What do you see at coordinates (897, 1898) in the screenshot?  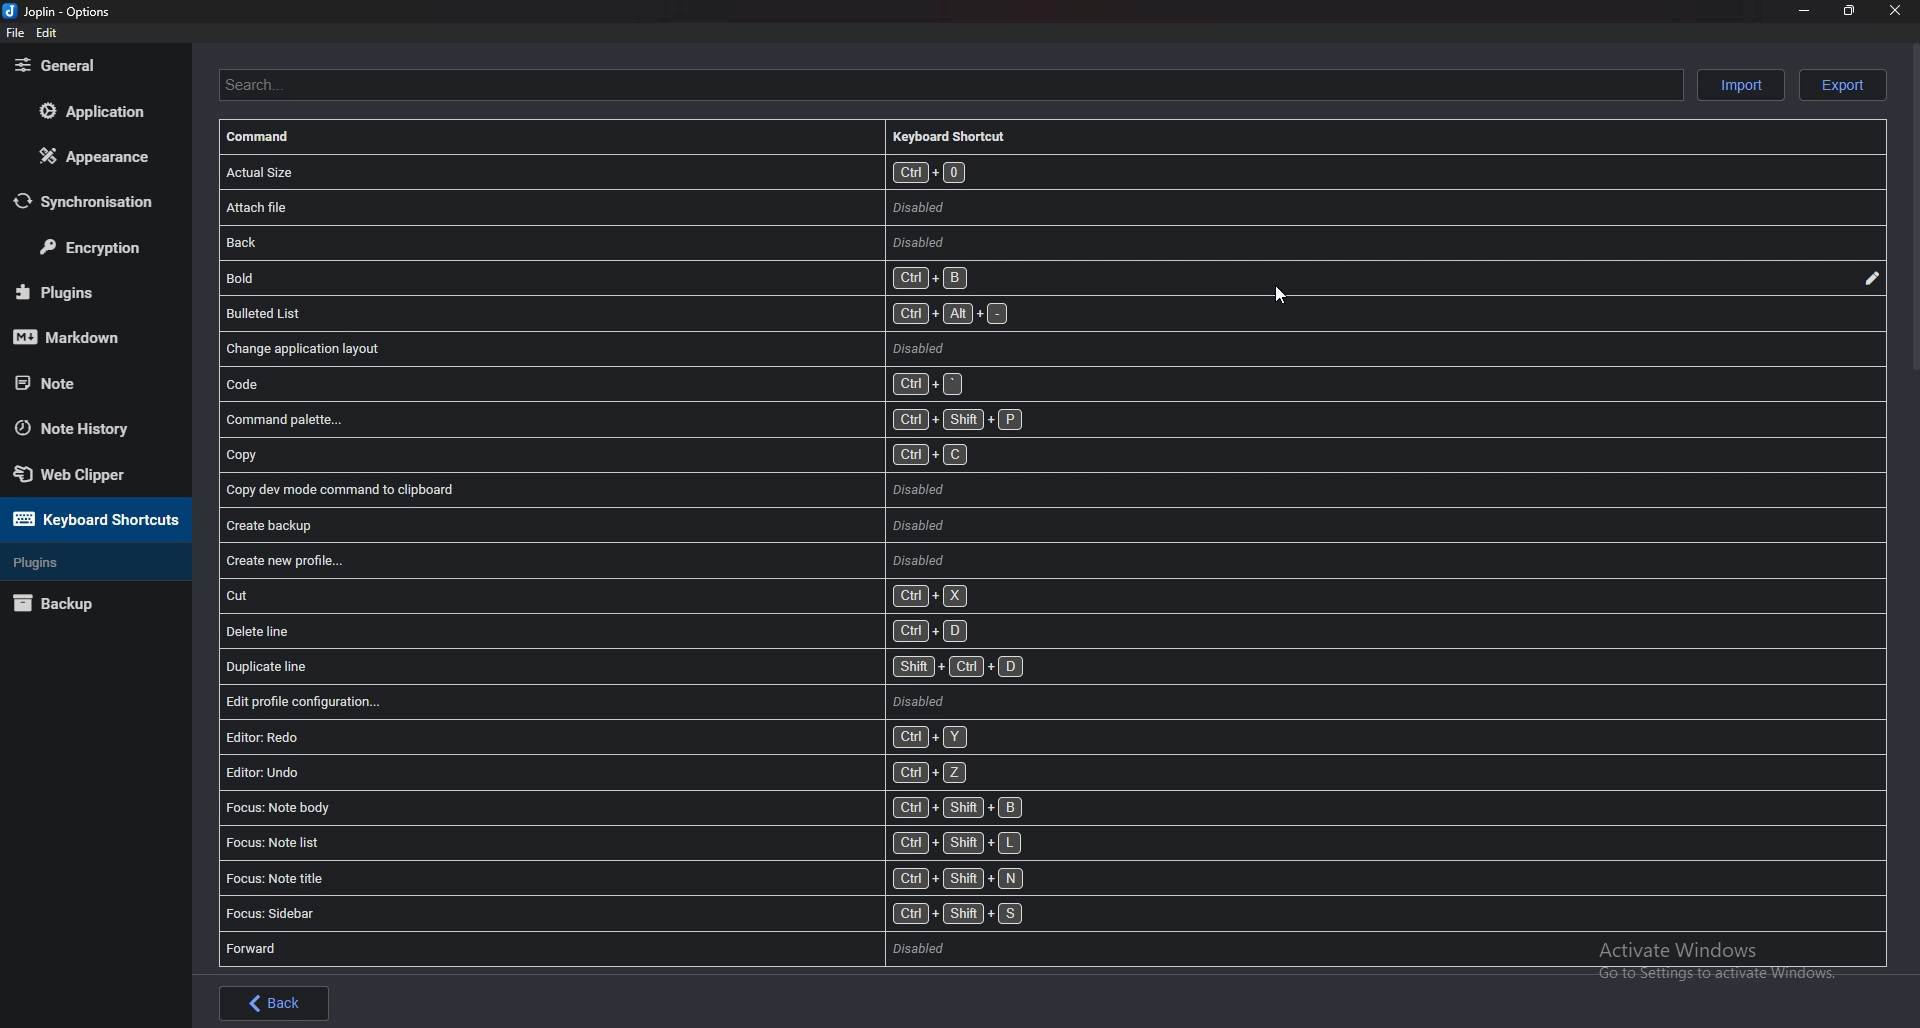 I see `forward` at bounding box center [897, 1898].